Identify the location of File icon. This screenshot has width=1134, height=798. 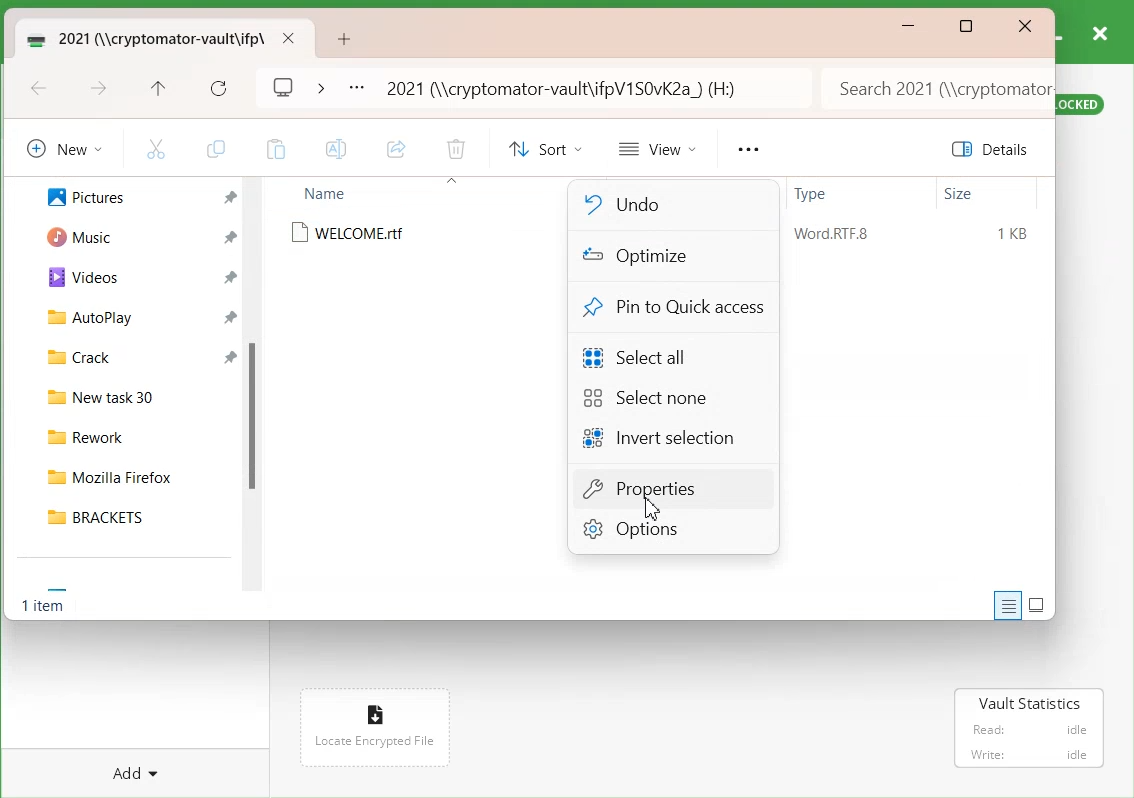
(372, 709).